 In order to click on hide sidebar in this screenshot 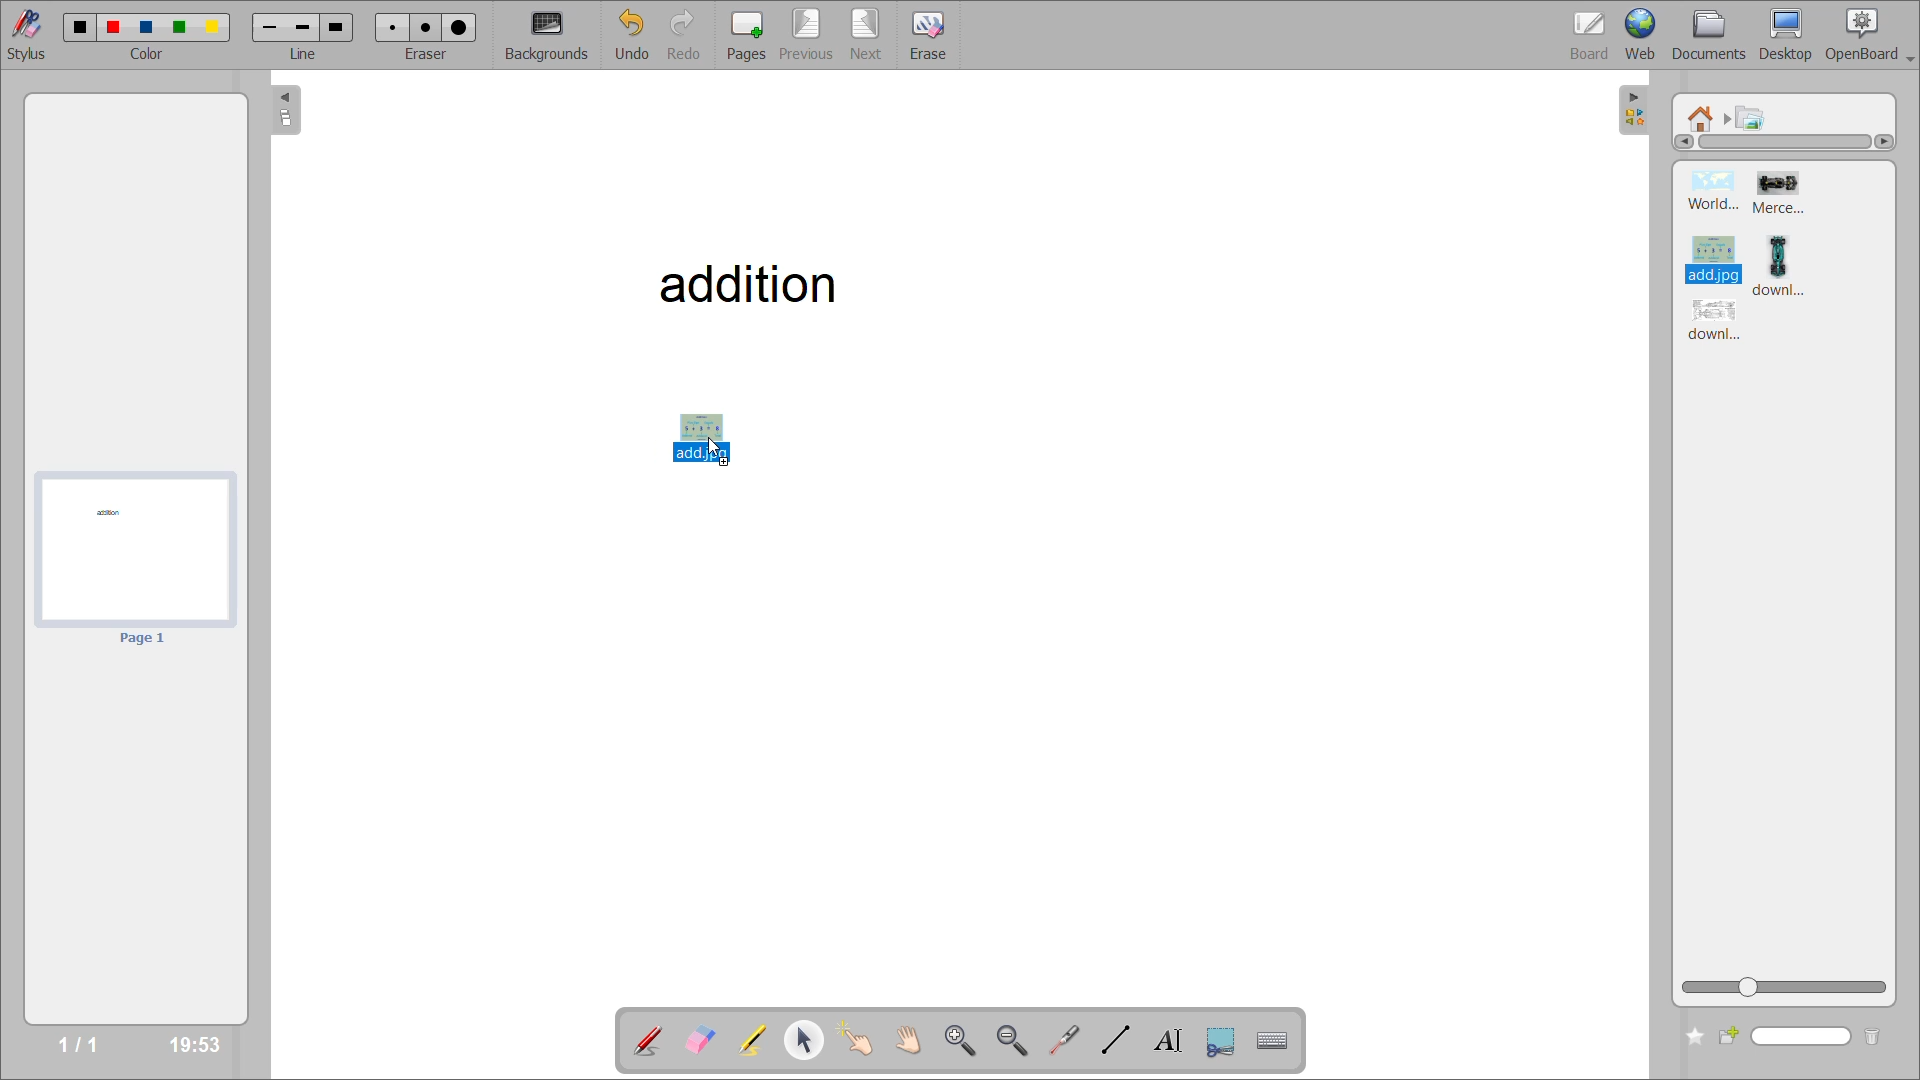, I will do `click(1635, 112)`.